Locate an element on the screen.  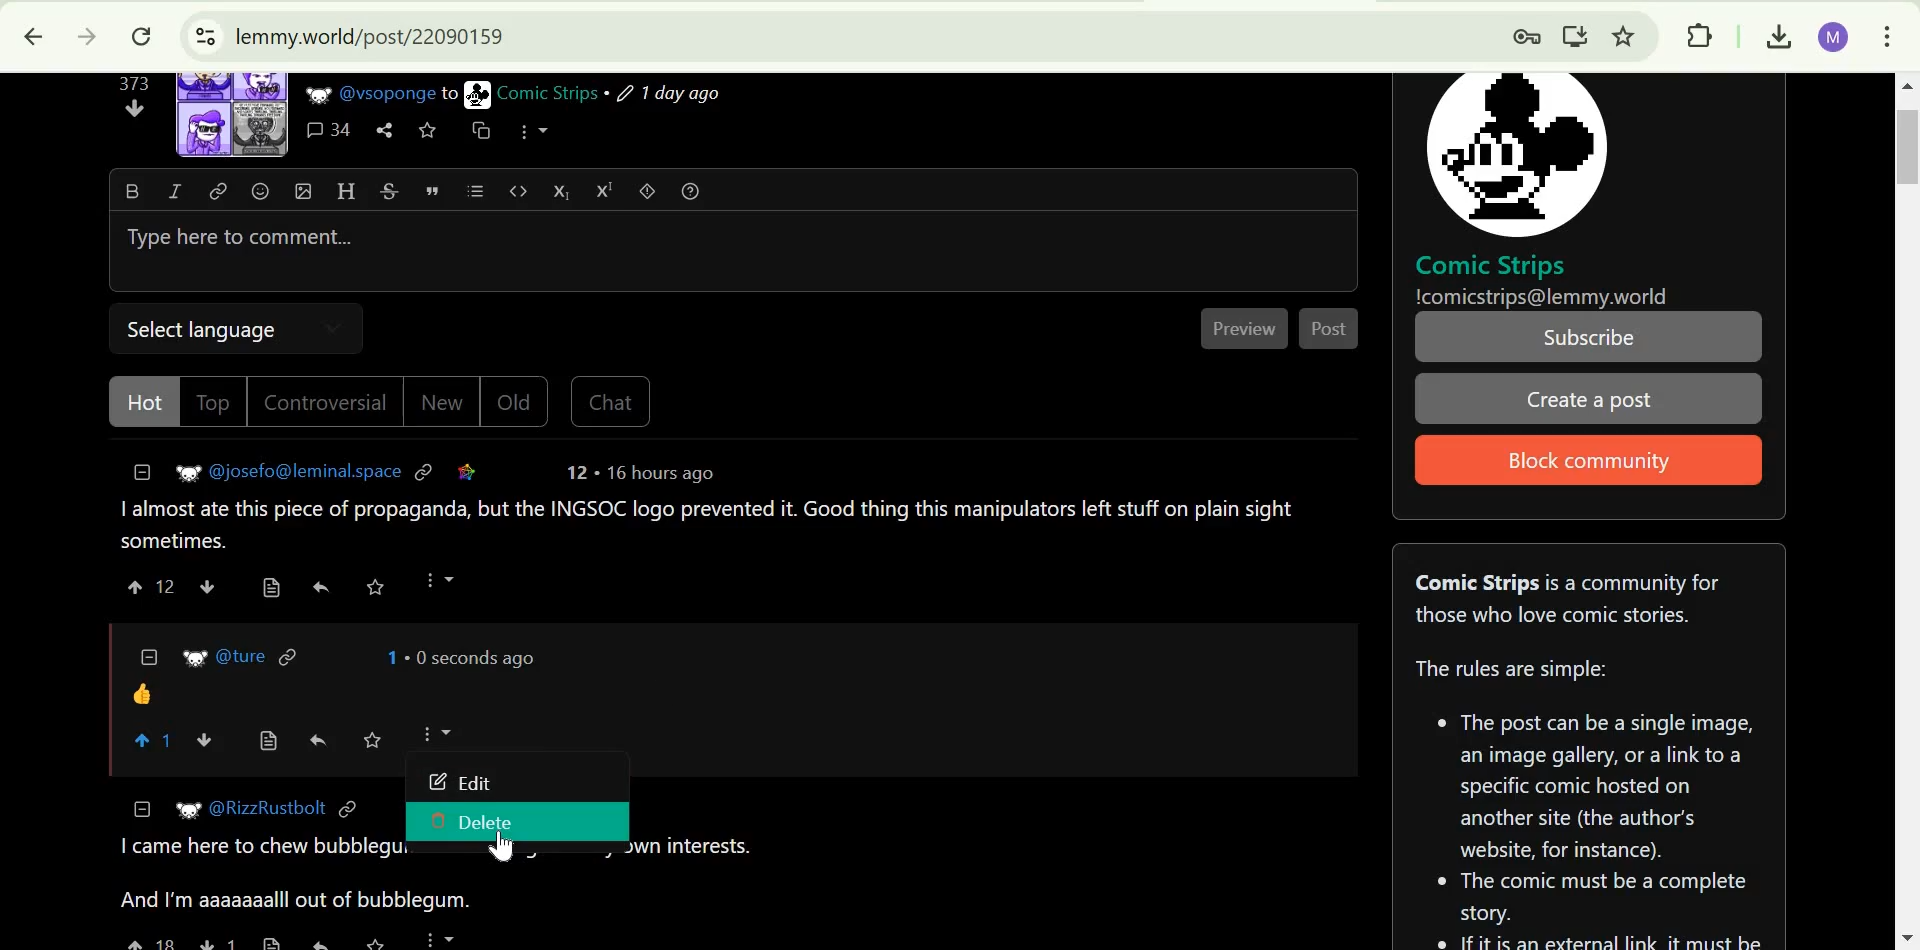
Top is located at coordinates (216, 402).